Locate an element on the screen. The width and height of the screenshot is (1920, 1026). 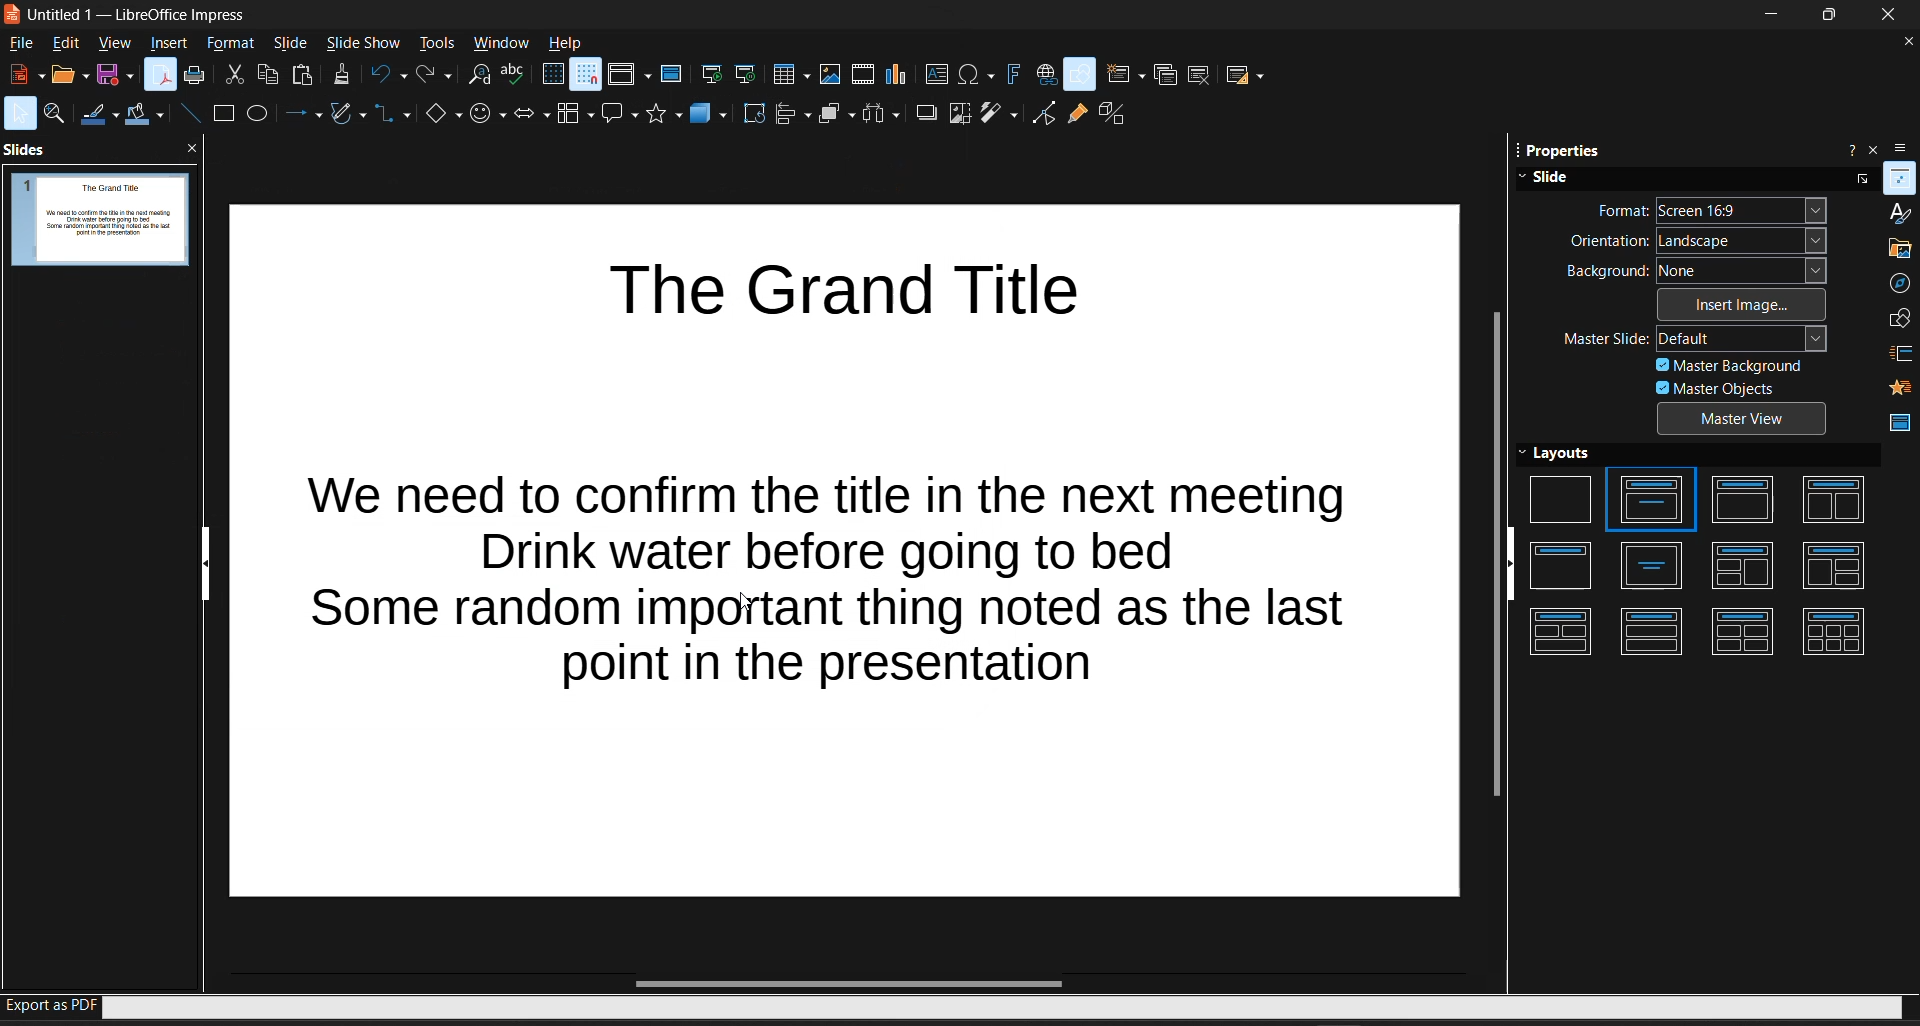
horizontal scroll bar is located at coordinates (848, 981).